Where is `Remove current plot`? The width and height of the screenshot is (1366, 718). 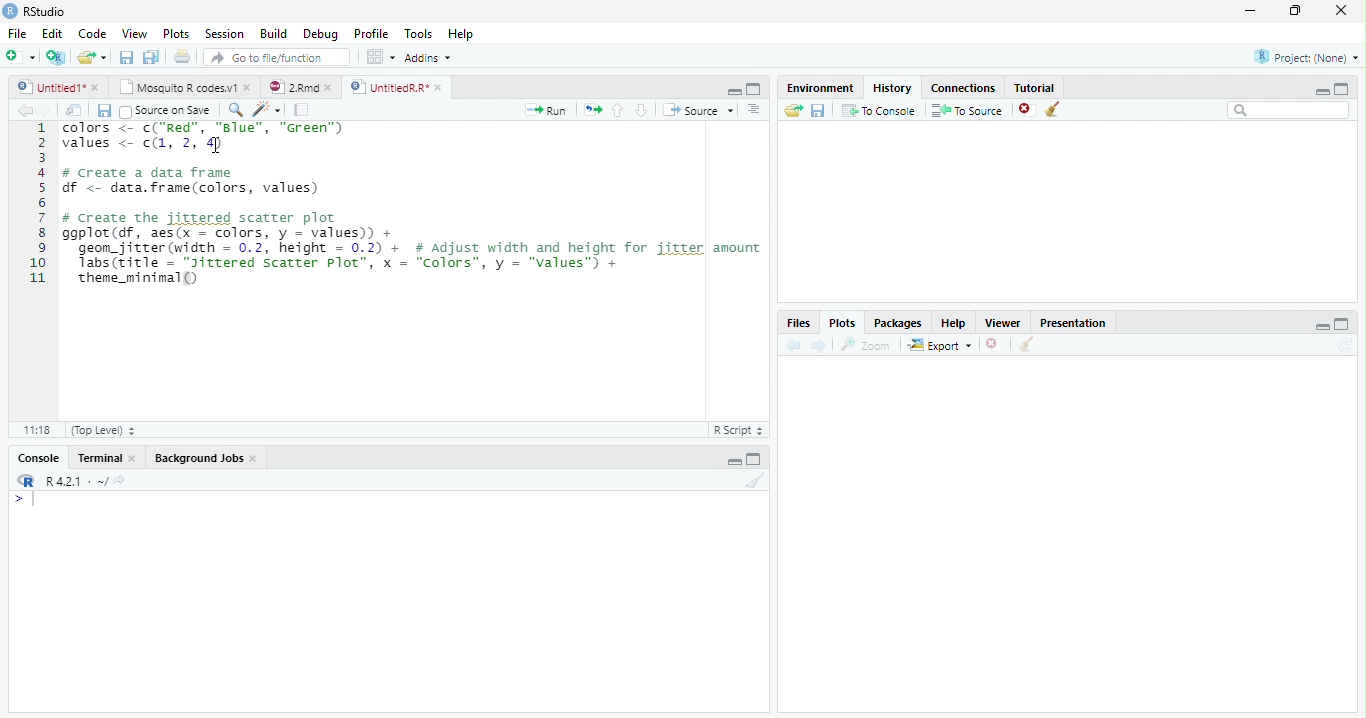 Remove current plot is located at coordinates (994, 345).